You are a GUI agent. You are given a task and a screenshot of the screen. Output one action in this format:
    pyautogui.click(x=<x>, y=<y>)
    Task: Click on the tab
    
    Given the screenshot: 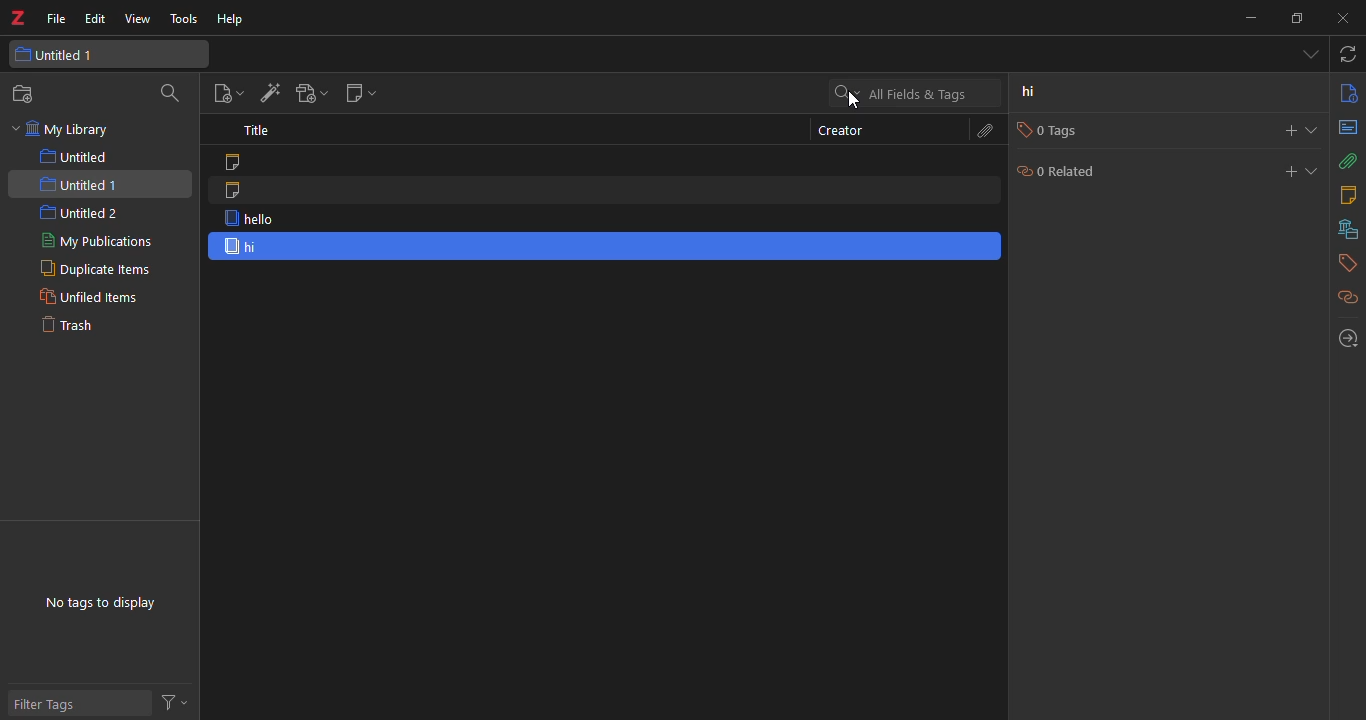 What is the action you would take?
    pyautogui.click(x=1306, y=54)
    